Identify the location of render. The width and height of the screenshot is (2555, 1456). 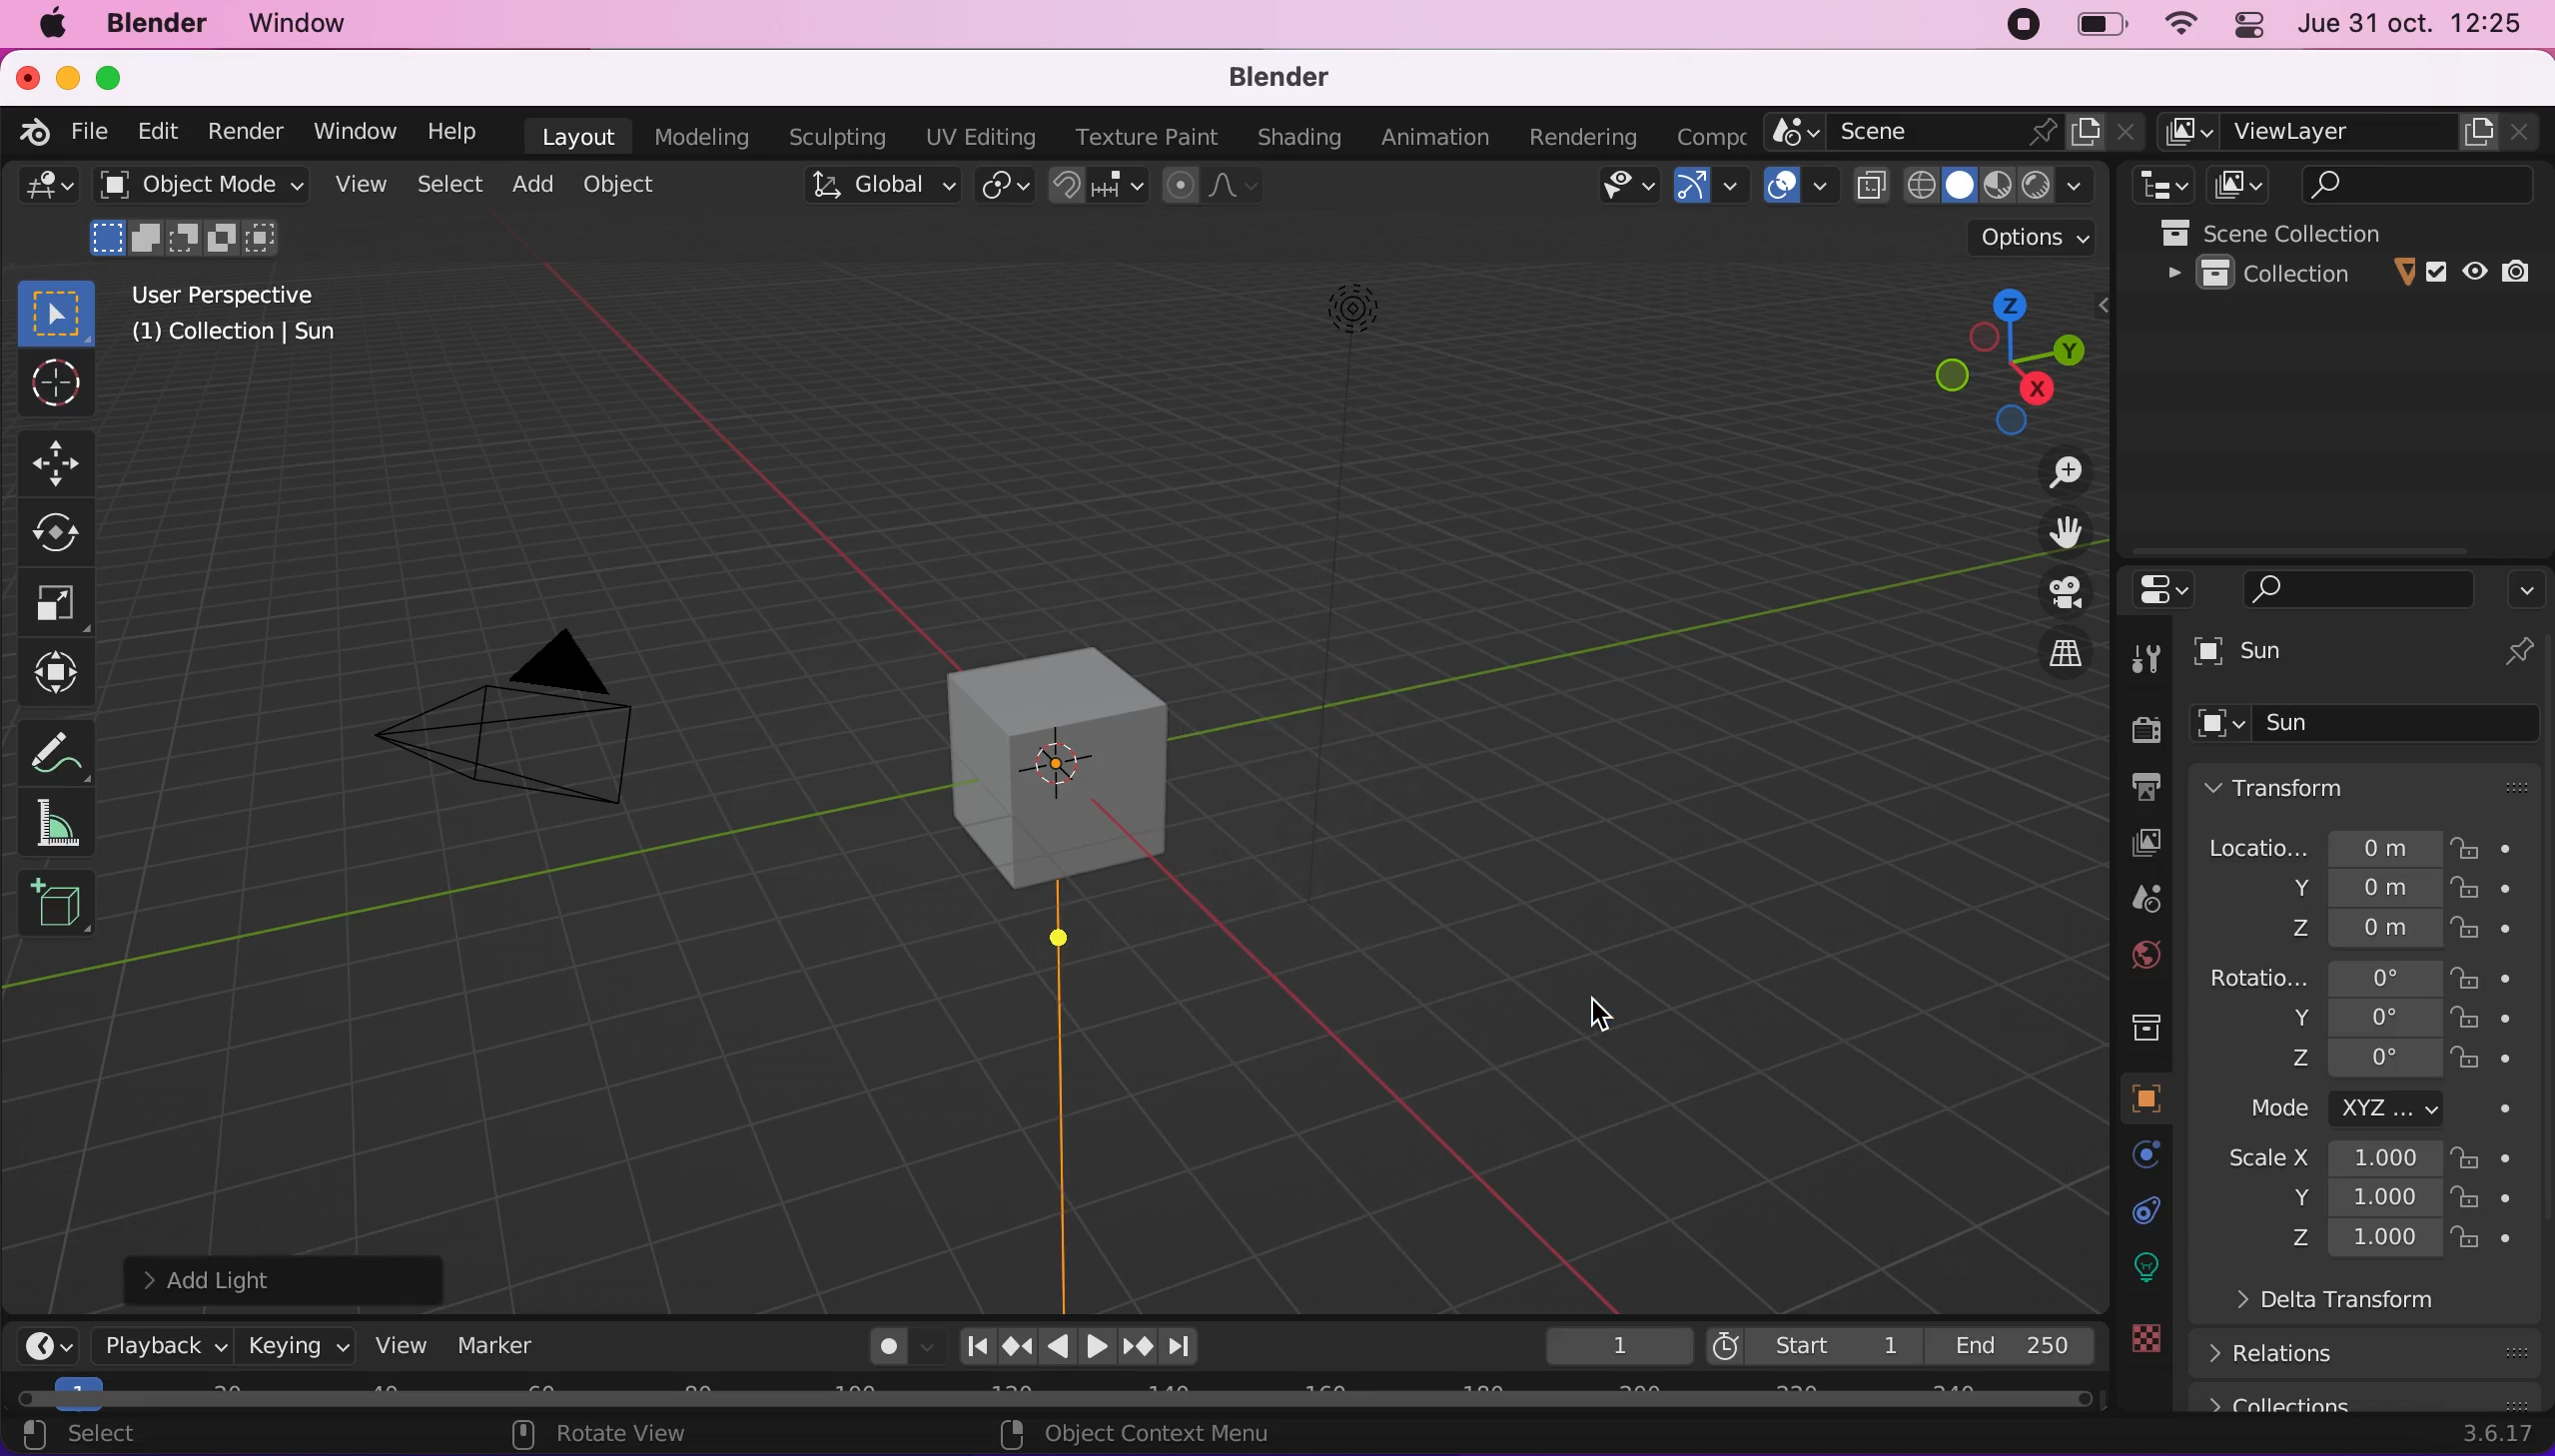
(2137, 728).